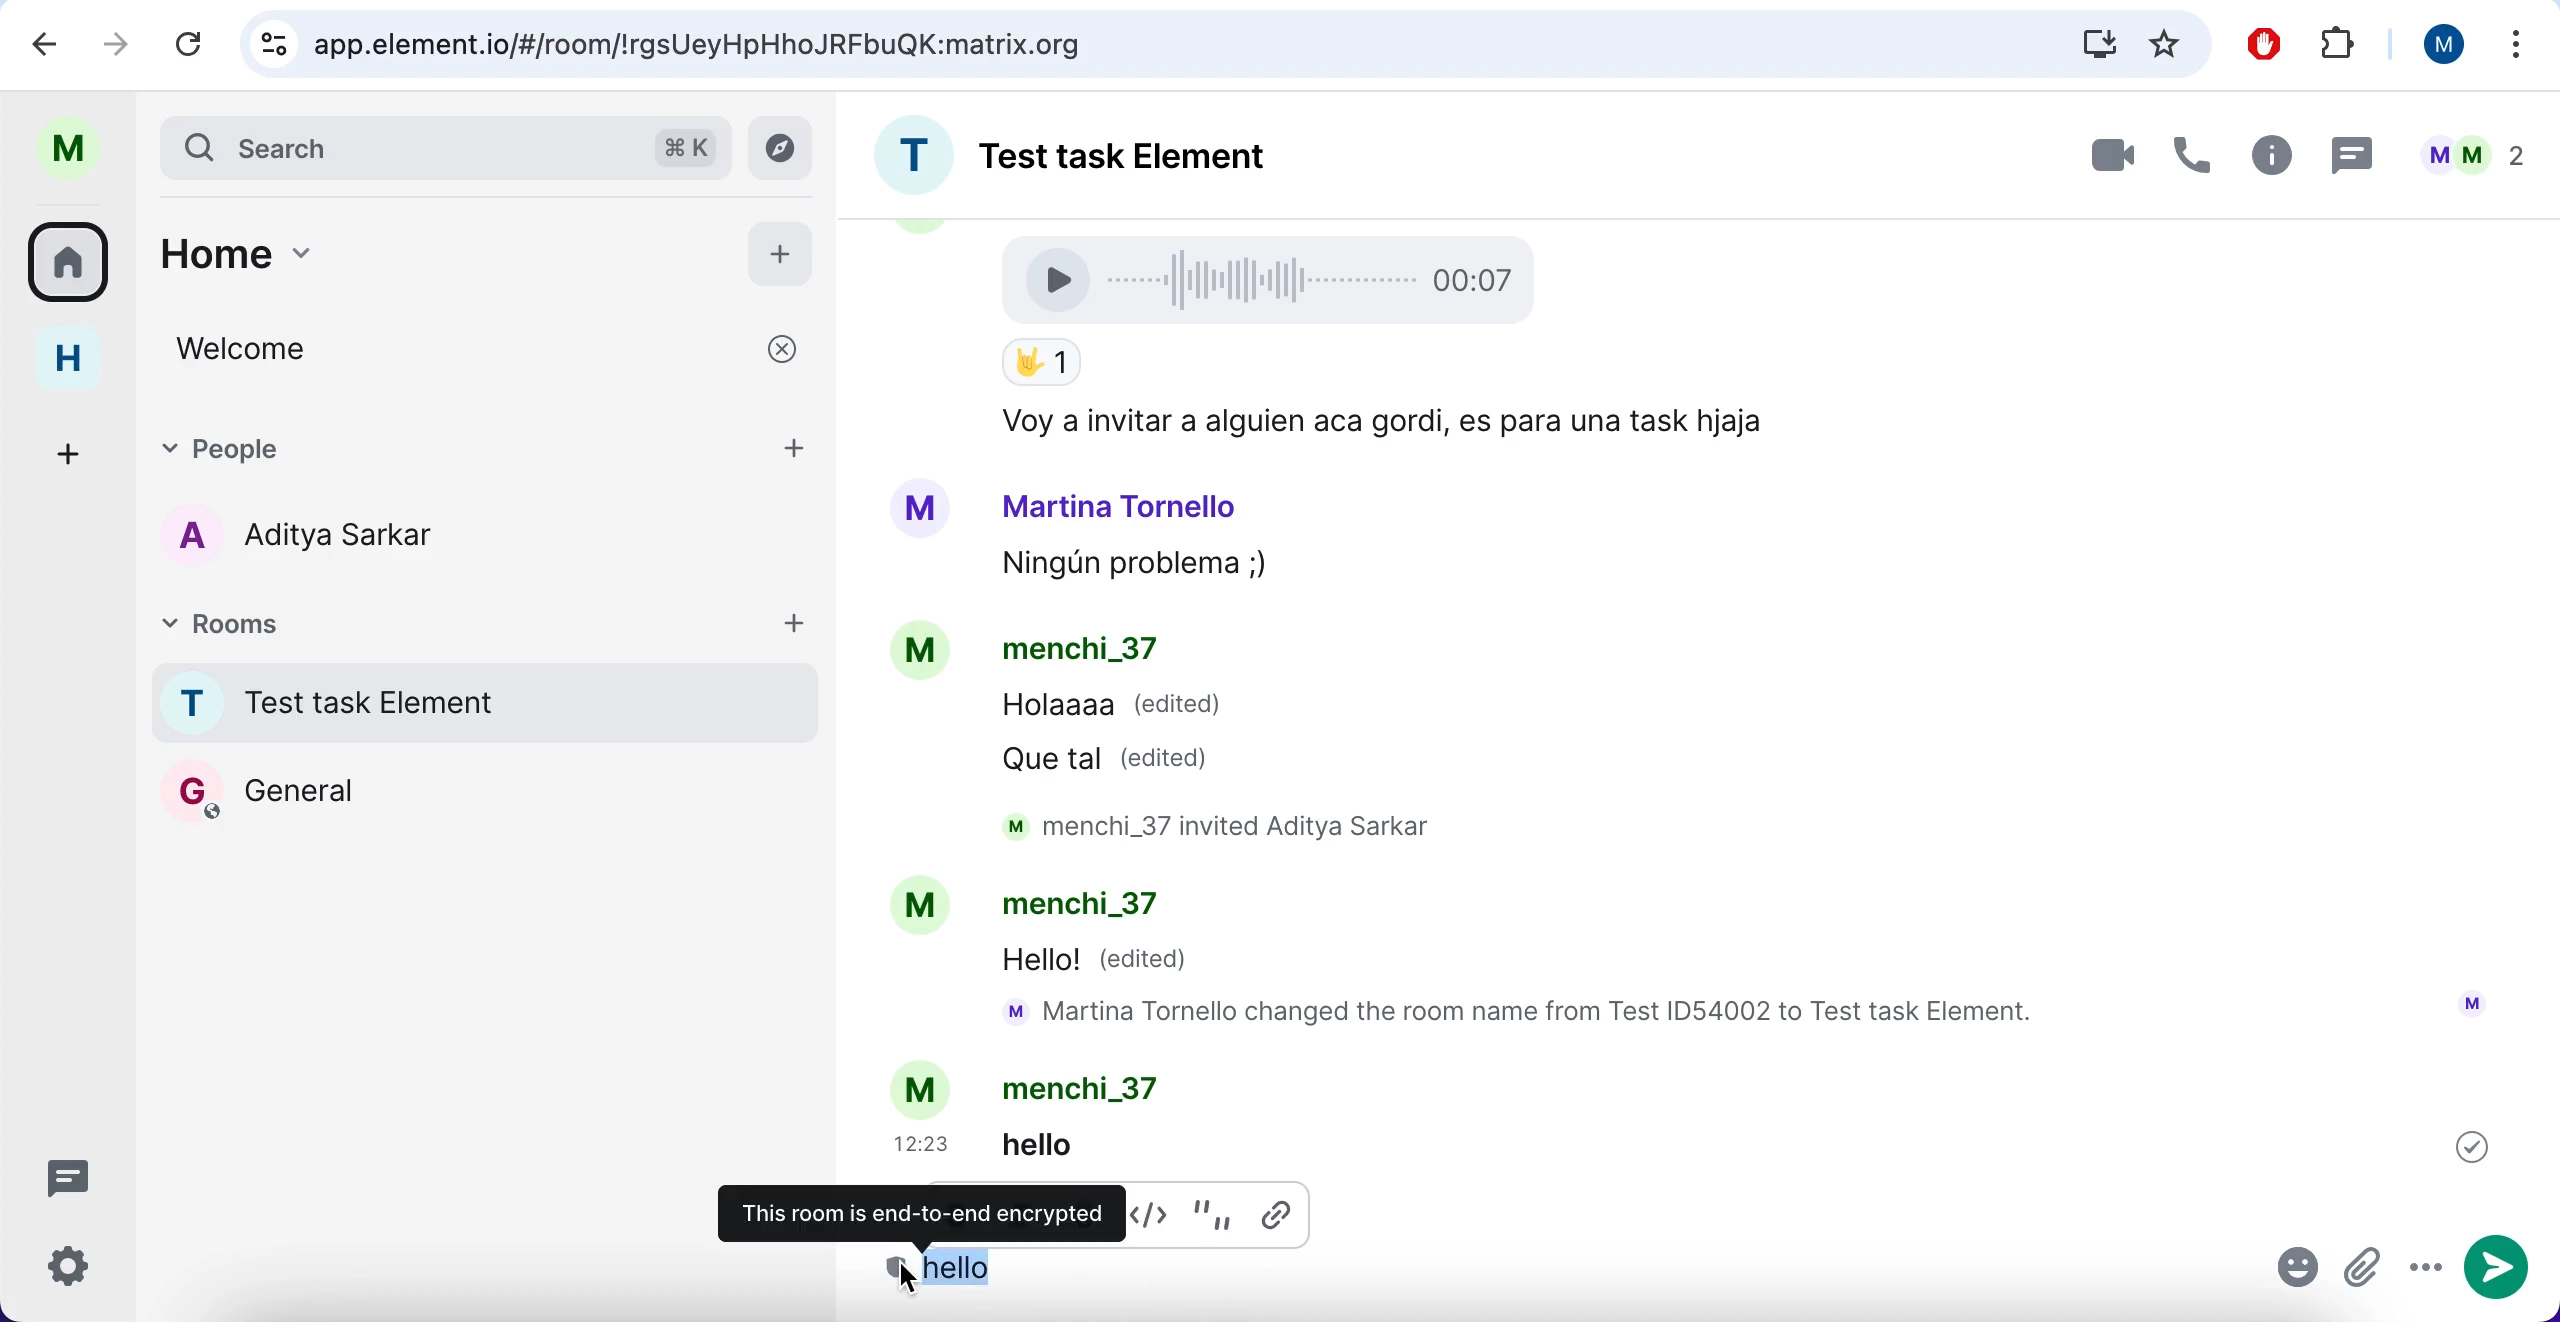 This screenshot has width=2560, height=1322. What do you see at coordinates (46, 42) in the screenshot?
I see `backward` at bounding box center [46, 42].